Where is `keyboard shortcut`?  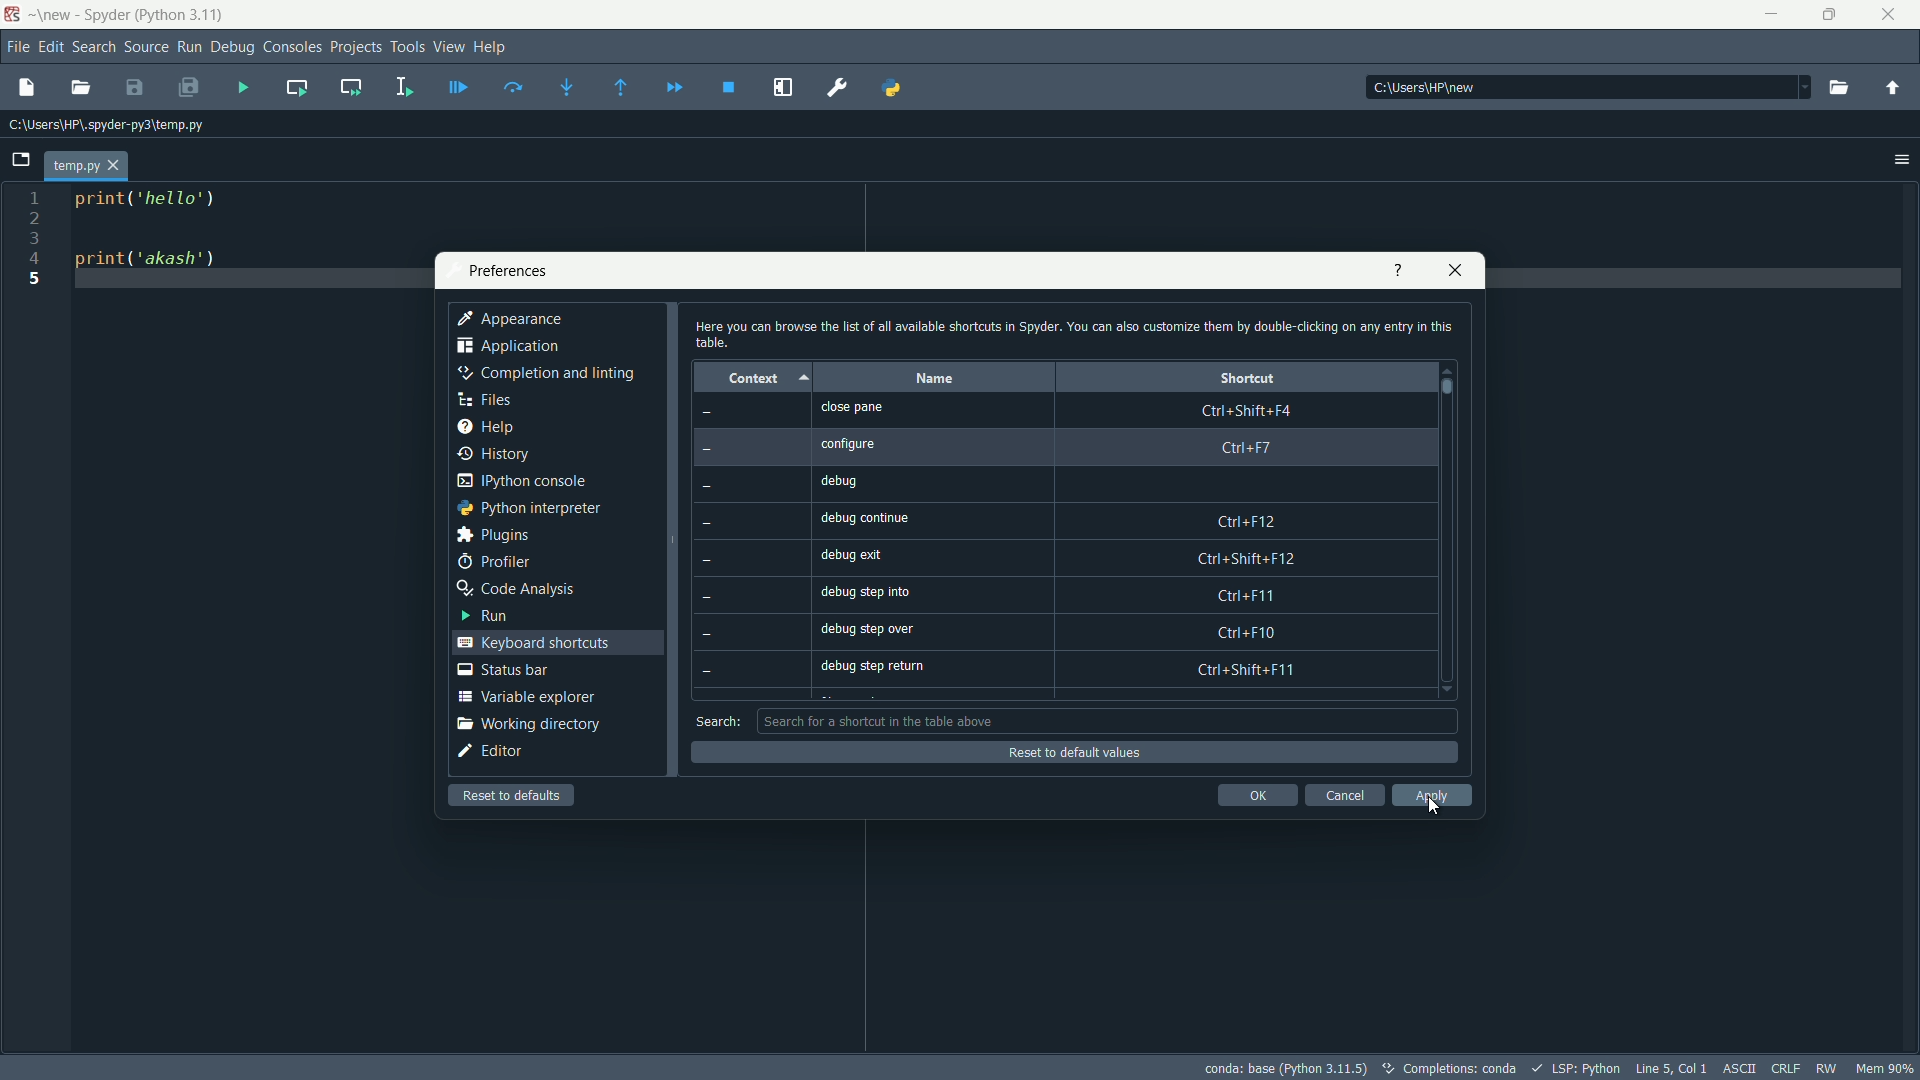
keyboard shortcut is located at coordinates (1249, 540).